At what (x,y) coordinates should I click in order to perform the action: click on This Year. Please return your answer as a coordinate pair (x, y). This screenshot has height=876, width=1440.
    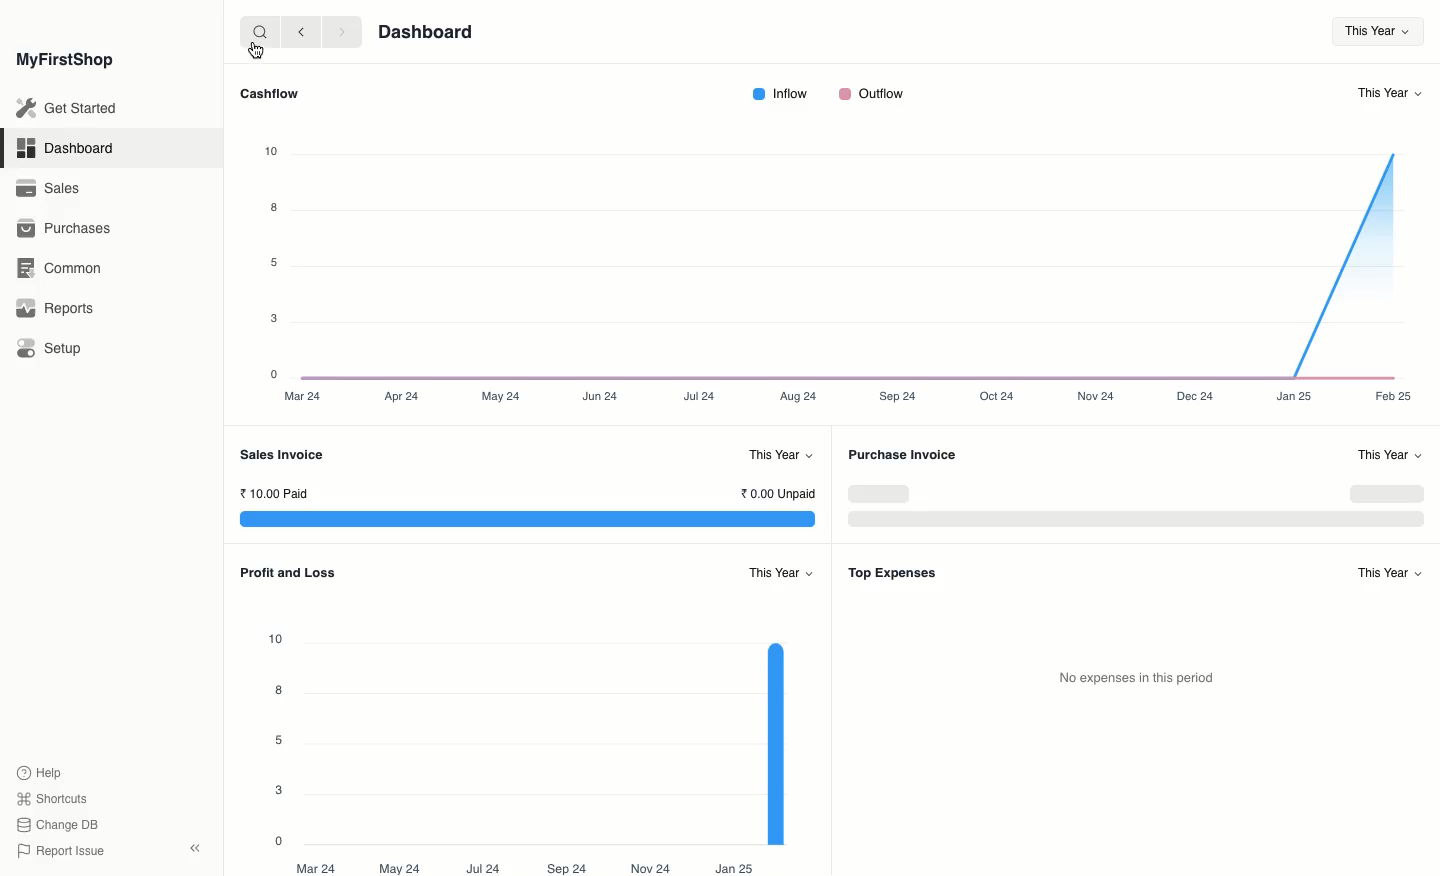
    Looking at the image, I should click on (1383, 457).